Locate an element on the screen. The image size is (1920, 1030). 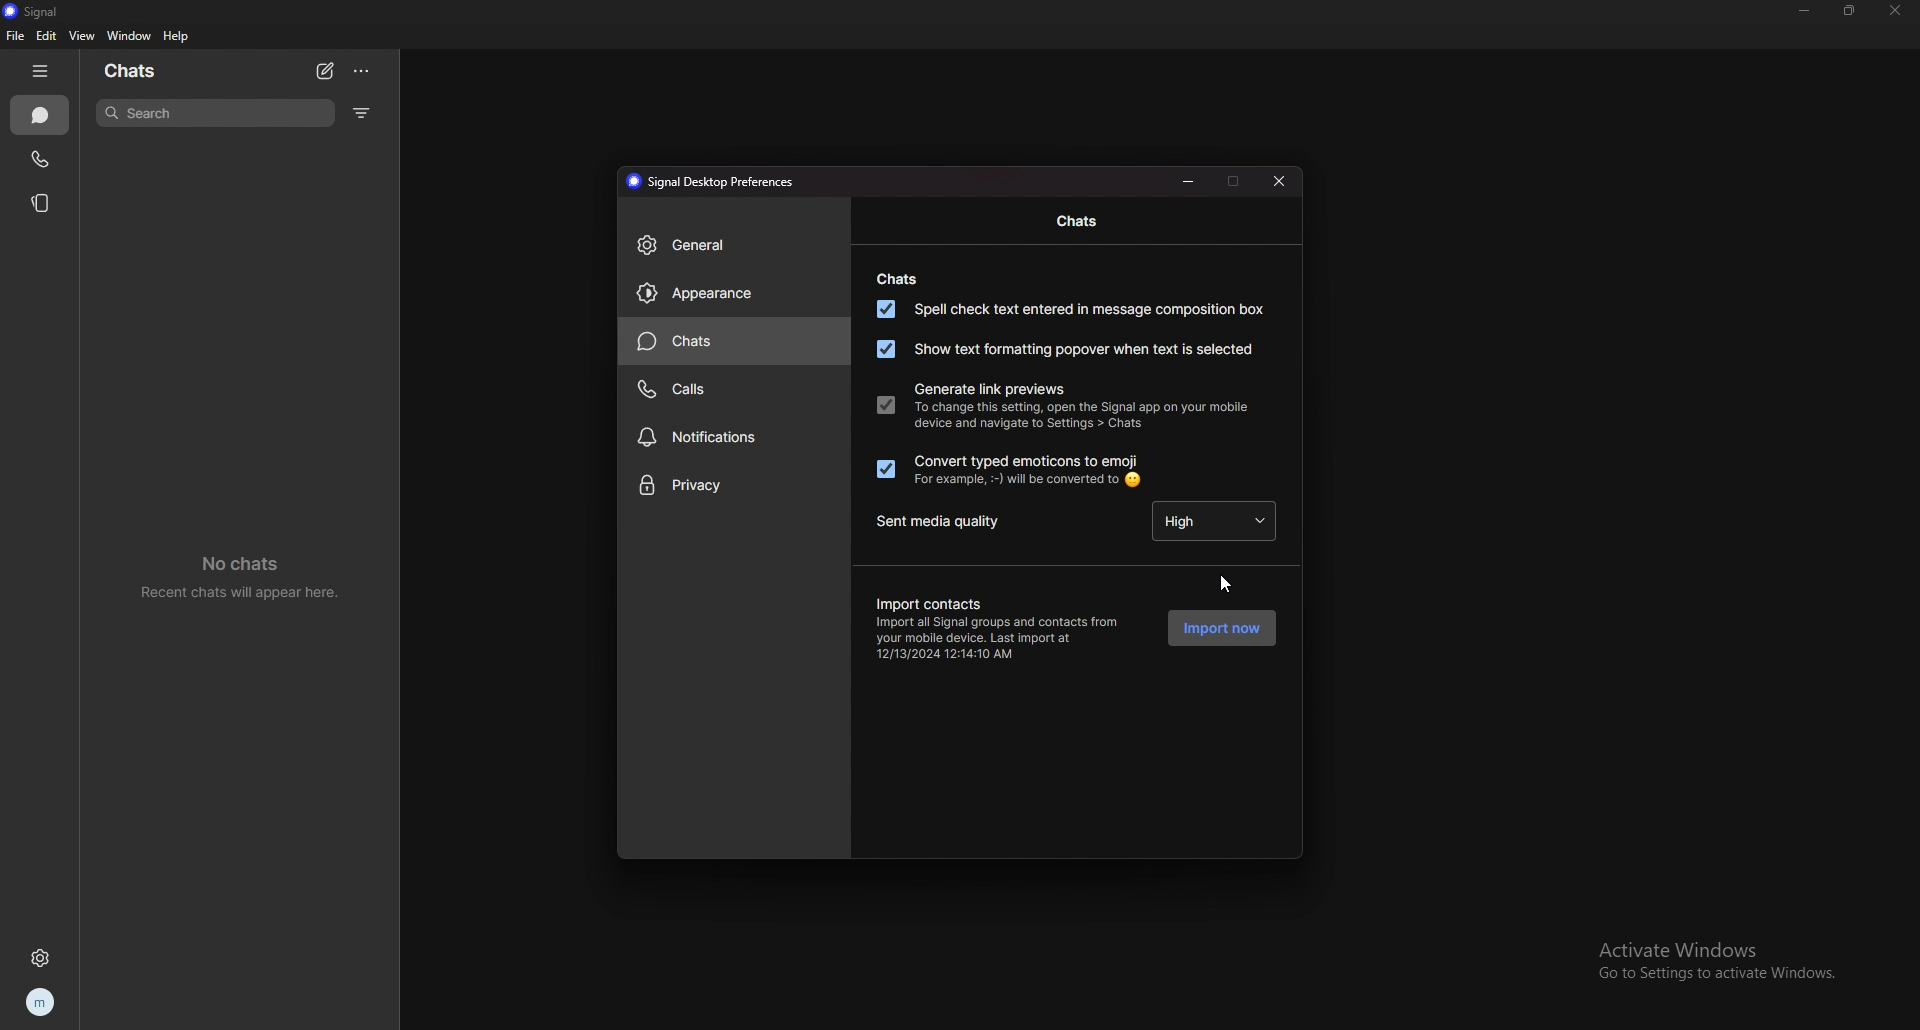
options is located at coordinates (363, 71).